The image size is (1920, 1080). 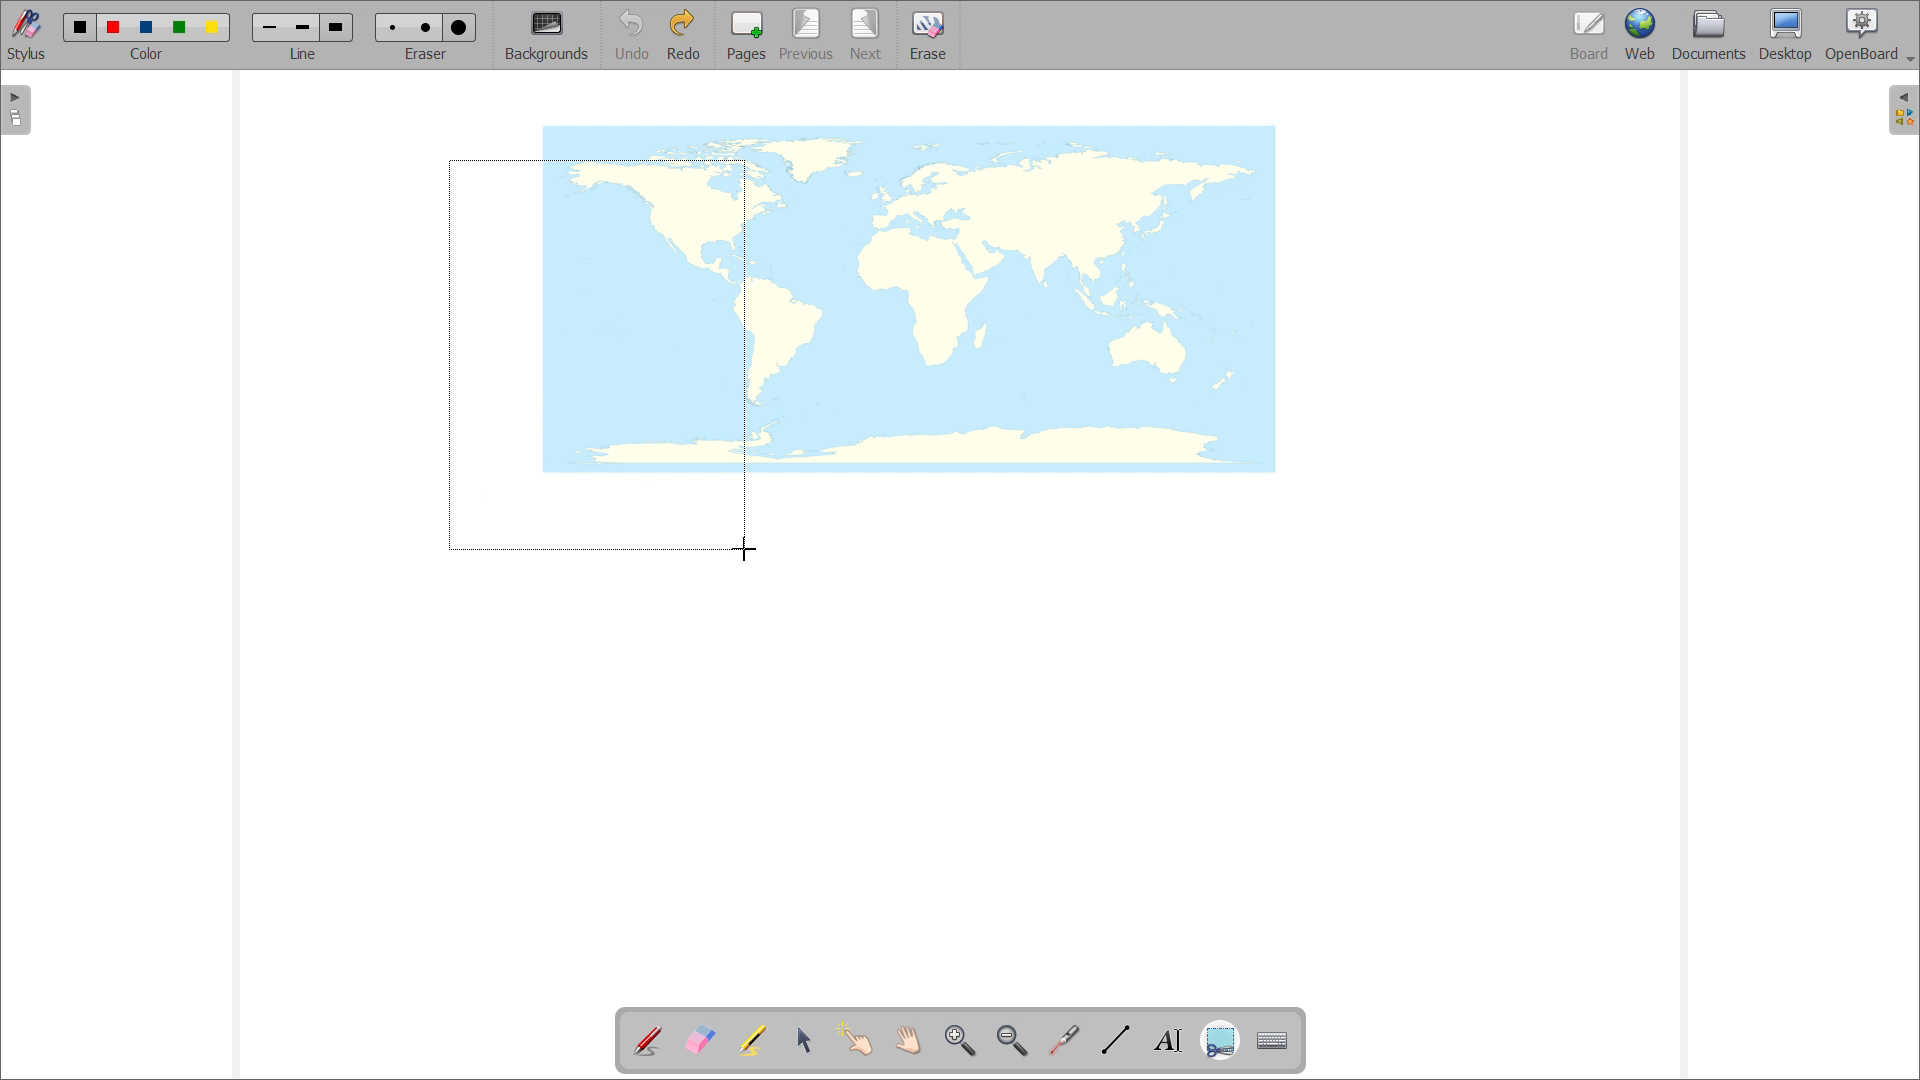 What do you see at coordinates (1063, 1041) in the screenshot?
I see `virtual laser pointer` at bounding box center [1063, 1041].